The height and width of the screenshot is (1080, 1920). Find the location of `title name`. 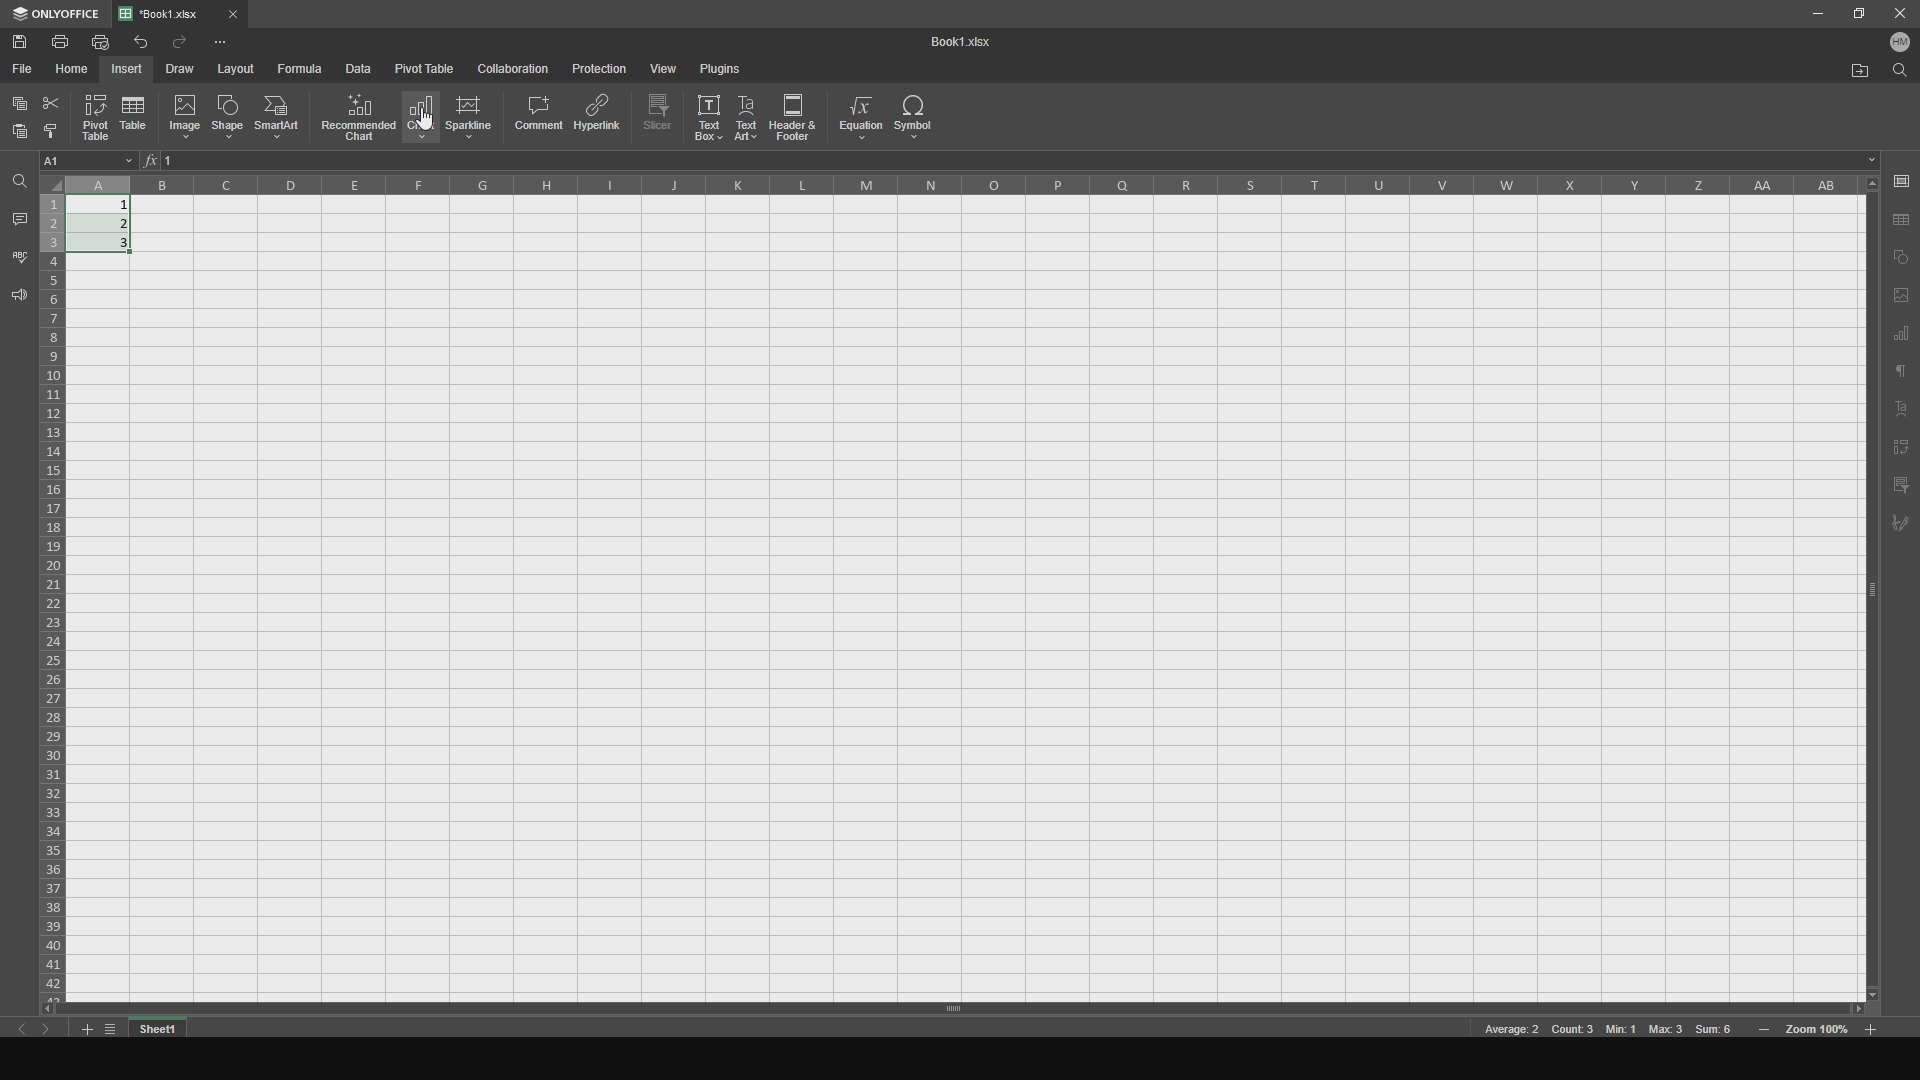

title name is located at coordinates (955, 41).